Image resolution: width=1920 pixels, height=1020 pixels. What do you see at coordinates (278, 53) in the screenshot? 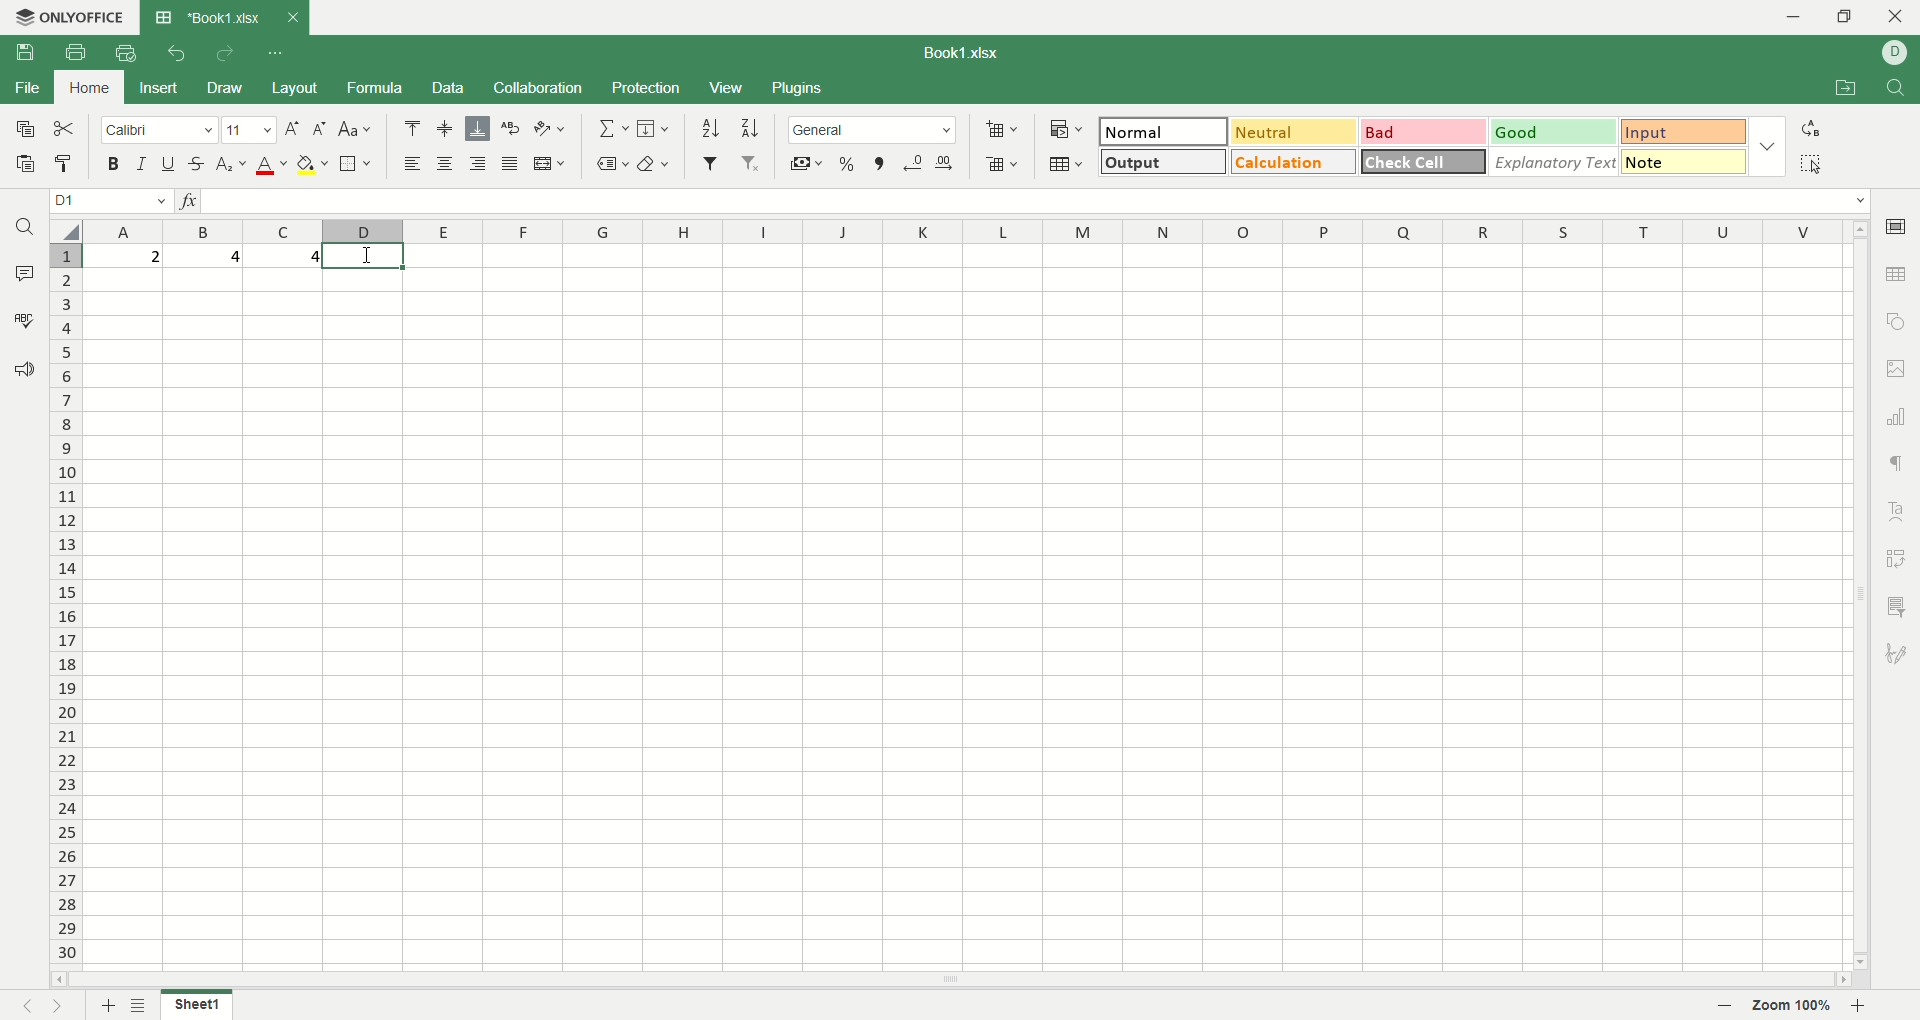
I see `quick access toolbar` at bounding box center [278, 53].